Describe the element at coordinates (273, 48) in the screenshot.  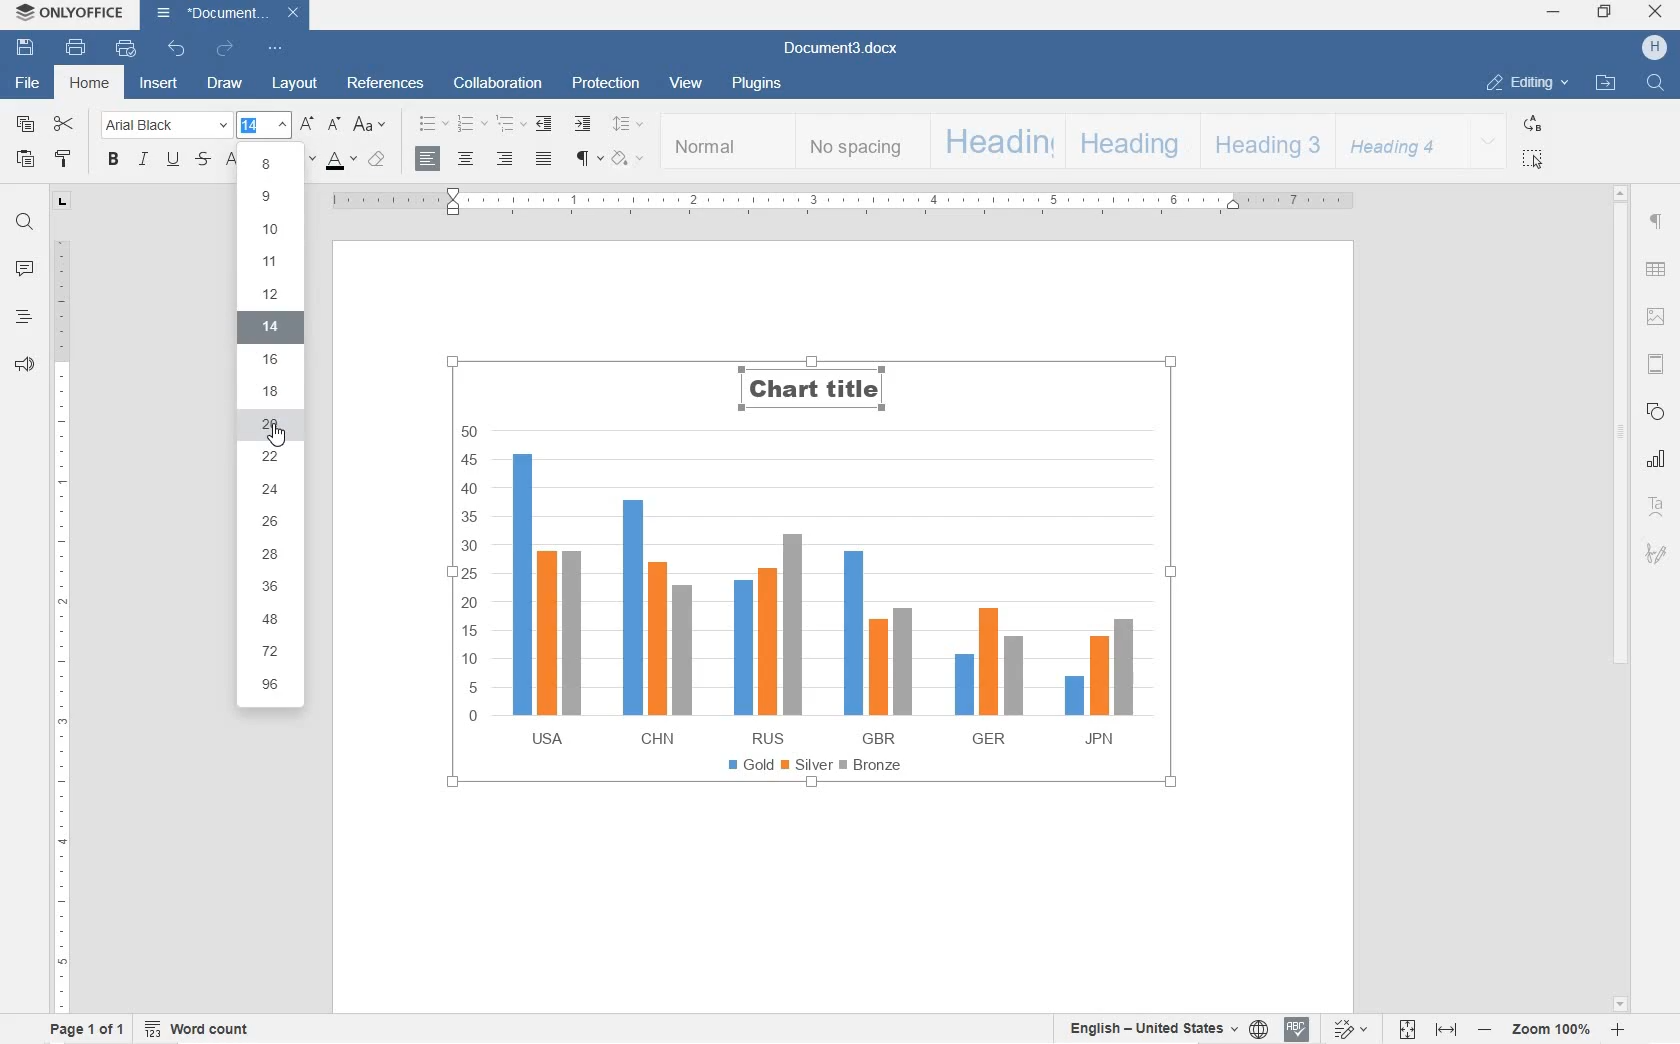
I see `CUSTOMIZE QUICK ACCESS TOOLBAR` at that location.